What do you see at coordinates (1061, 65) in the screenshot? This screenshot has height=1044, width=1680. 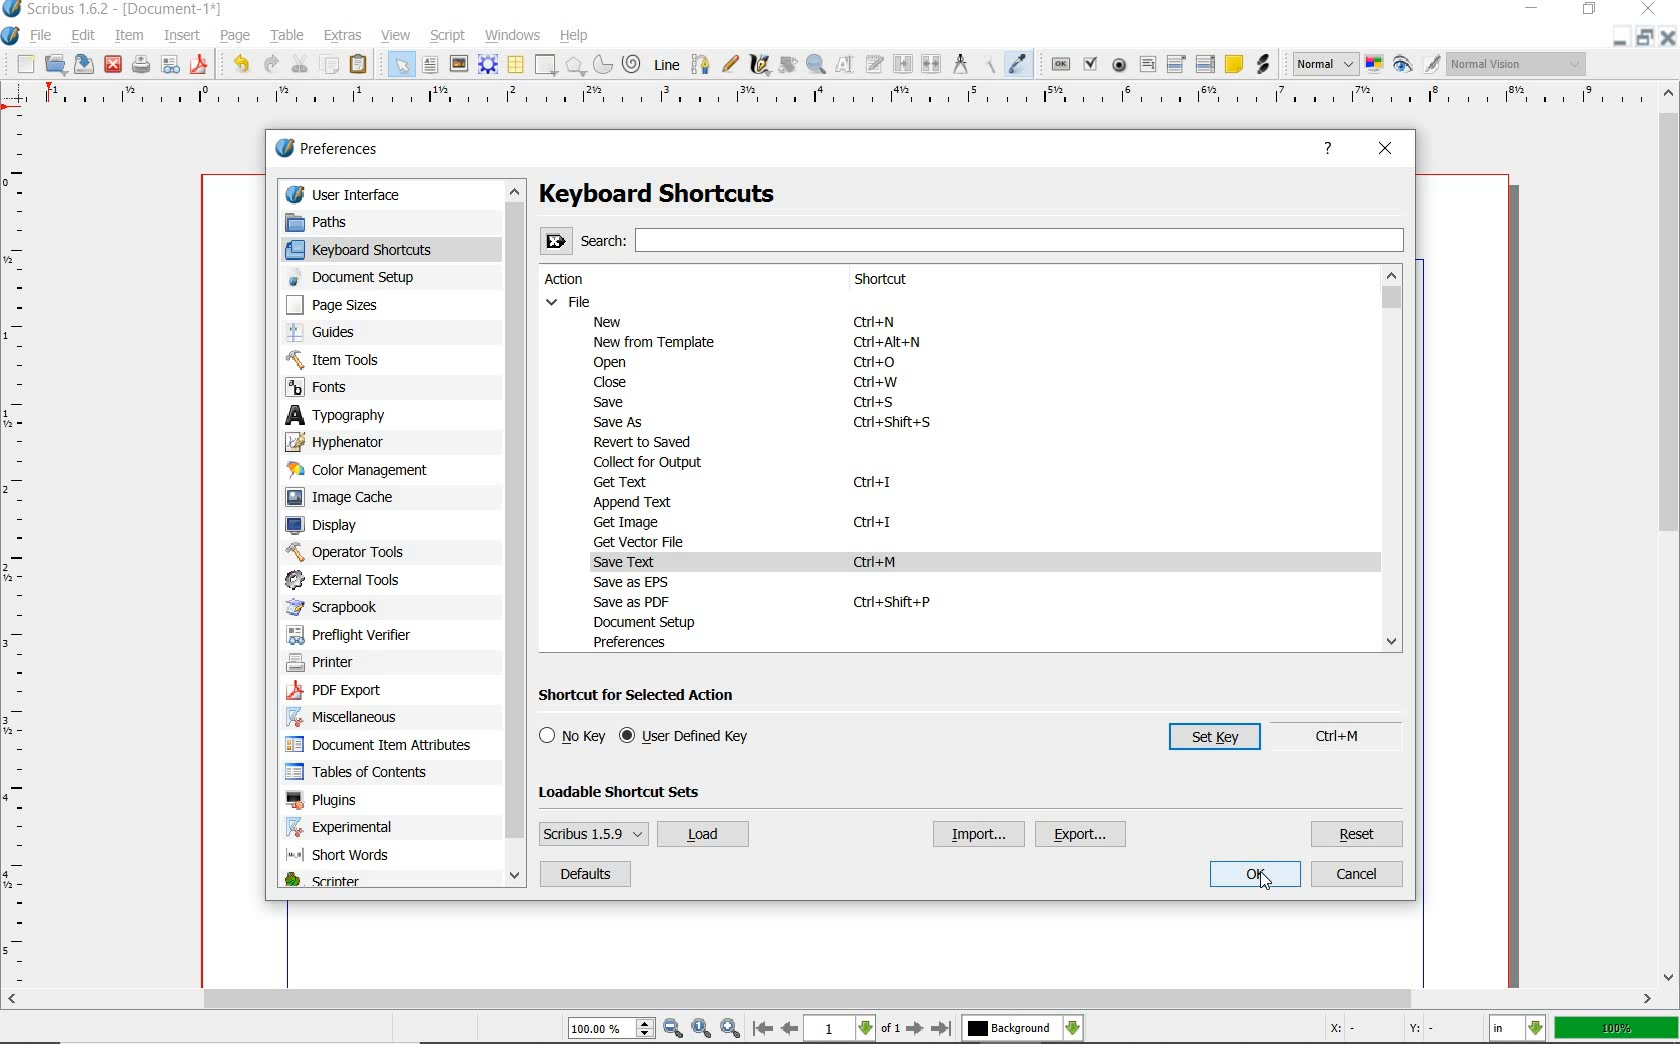 I see `pdf push button` at bounding box center [1061, 65].